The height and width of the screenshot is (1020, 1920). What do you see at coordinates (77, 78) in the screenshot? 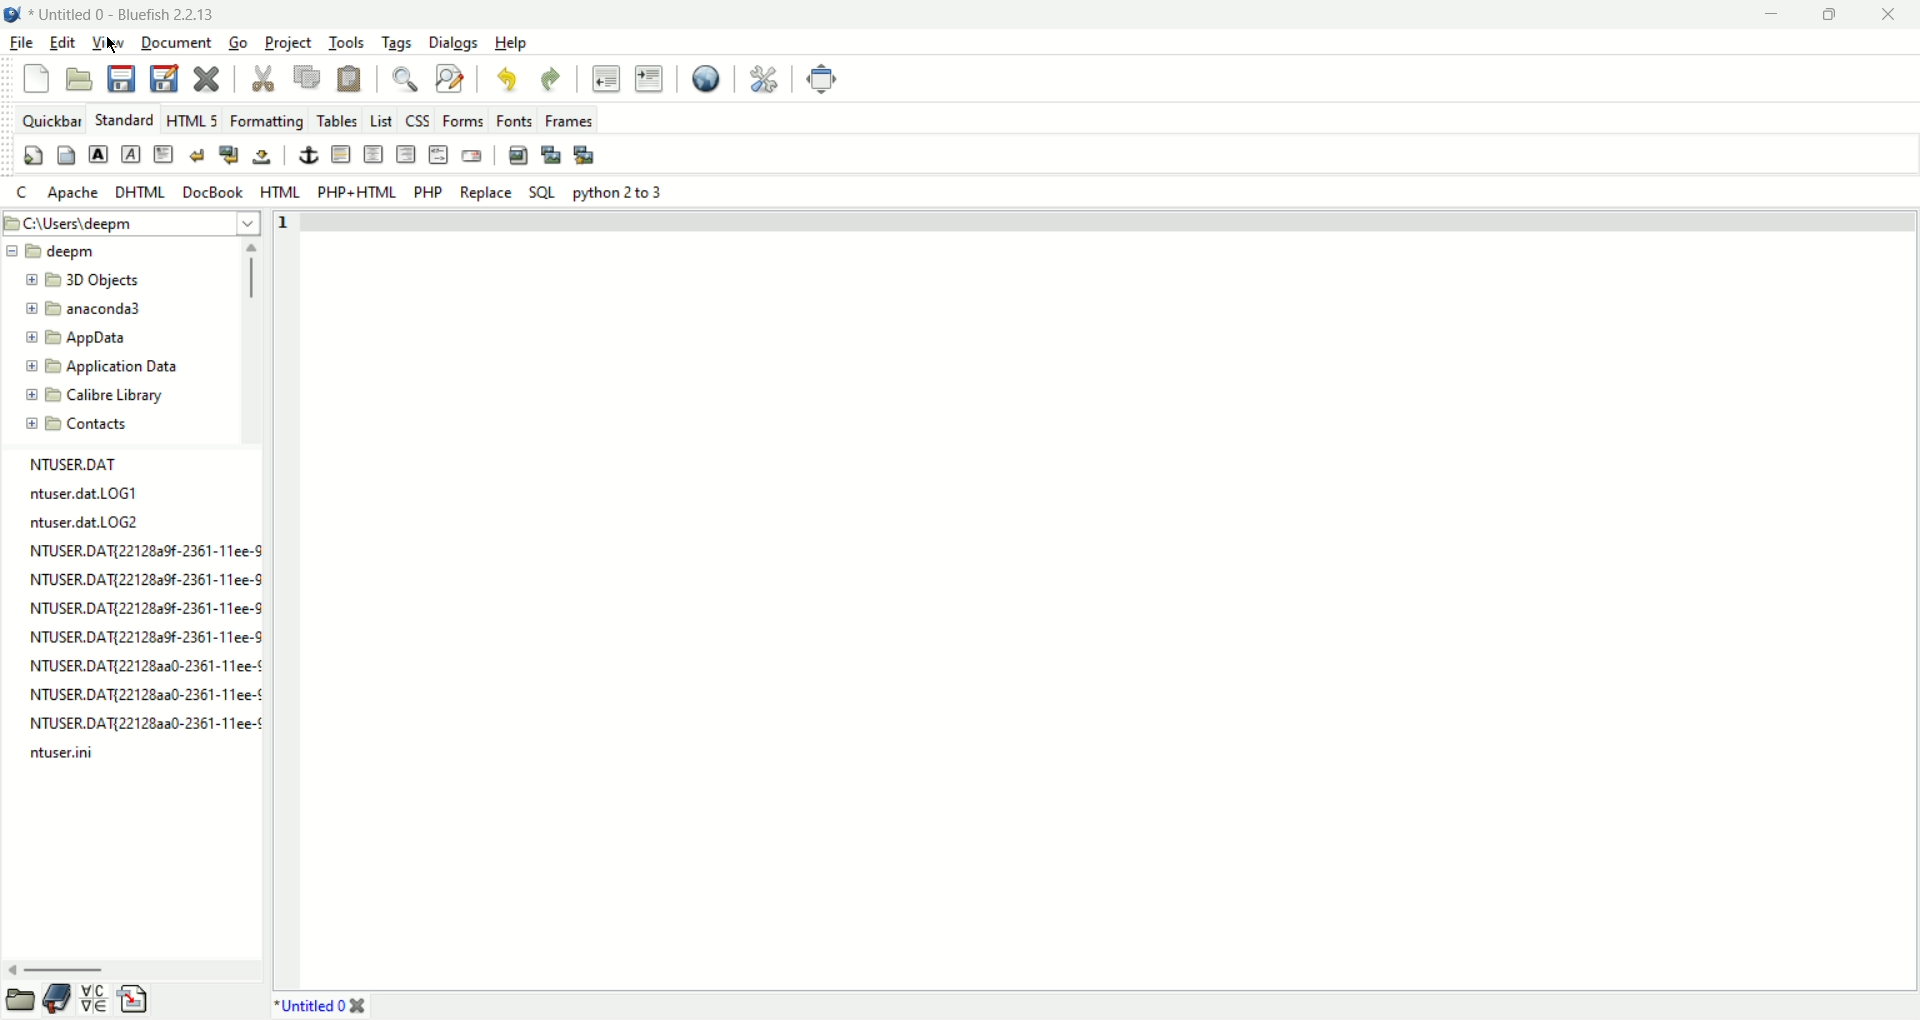
I see `open file` at bounding box center [77, 78].